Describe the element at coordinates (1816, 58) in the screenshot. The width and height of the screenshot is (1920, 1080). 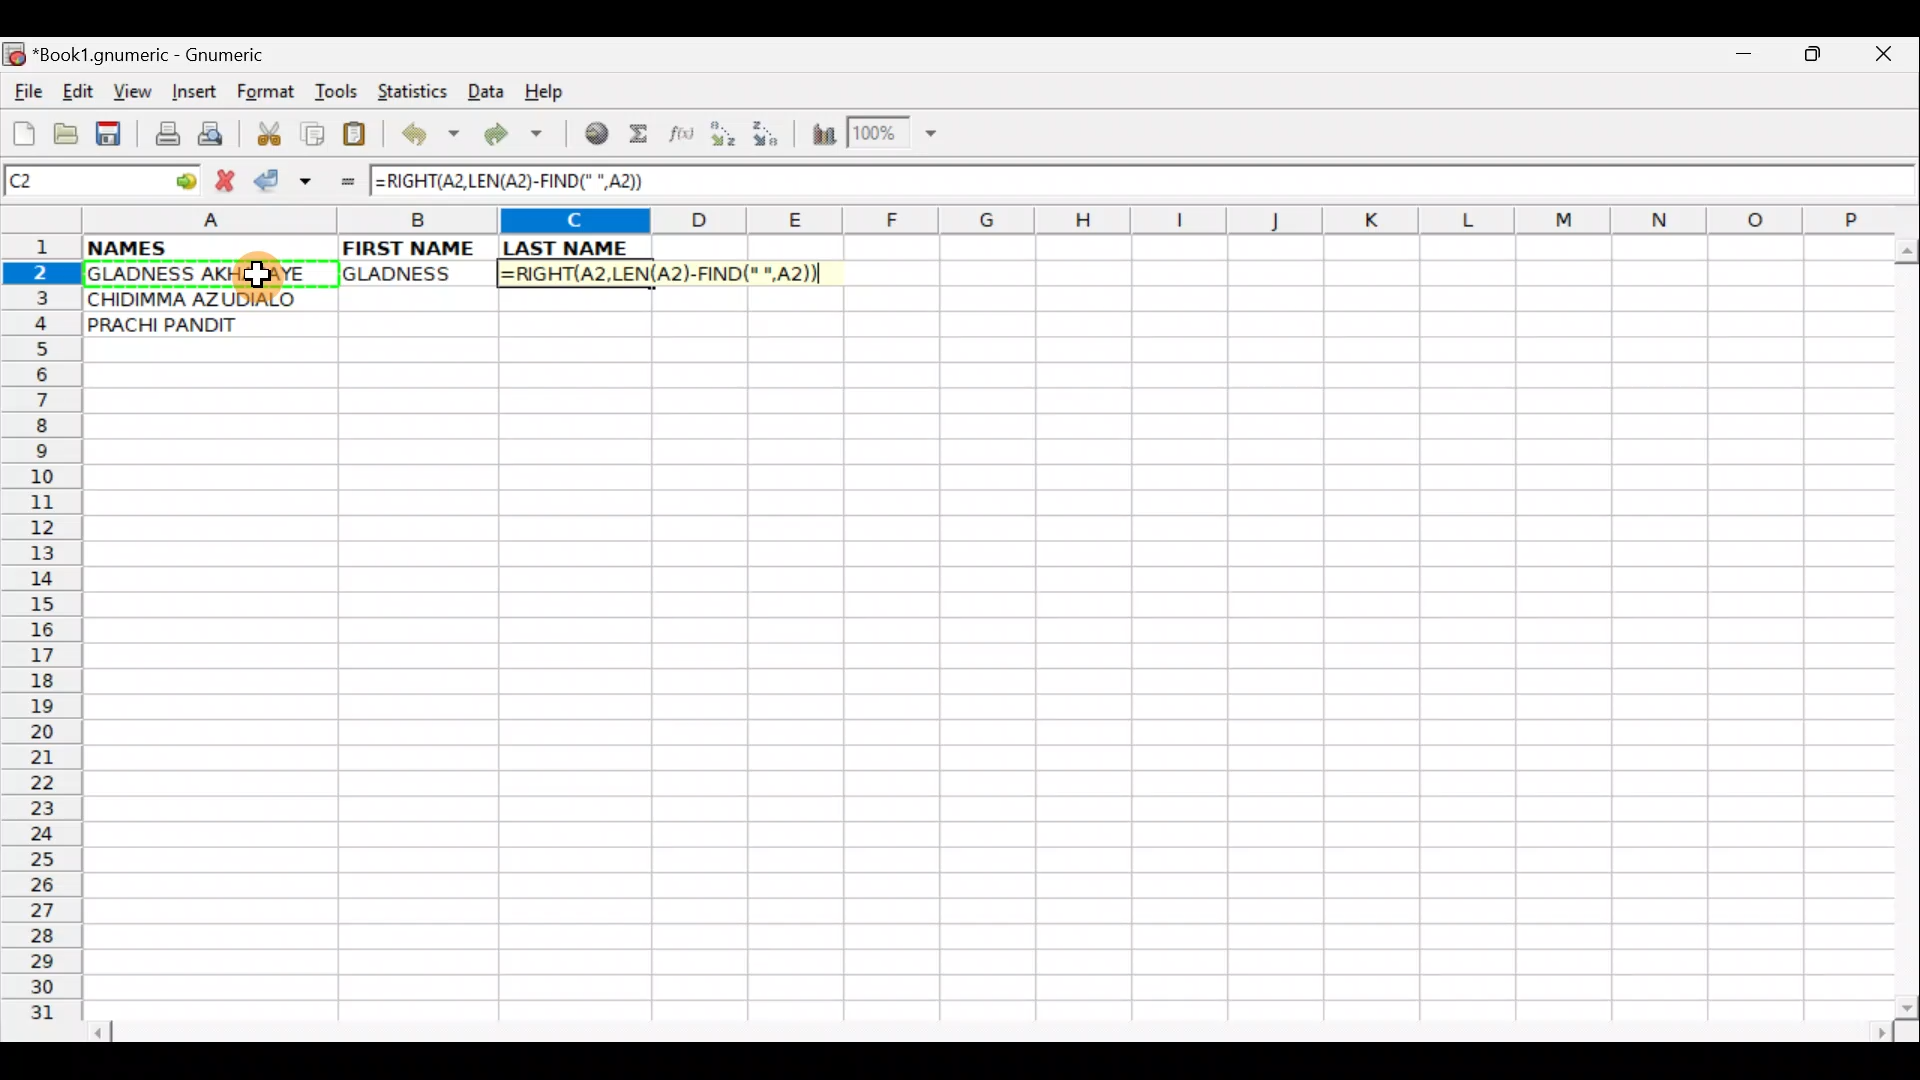
I see `Maximize` at that location.